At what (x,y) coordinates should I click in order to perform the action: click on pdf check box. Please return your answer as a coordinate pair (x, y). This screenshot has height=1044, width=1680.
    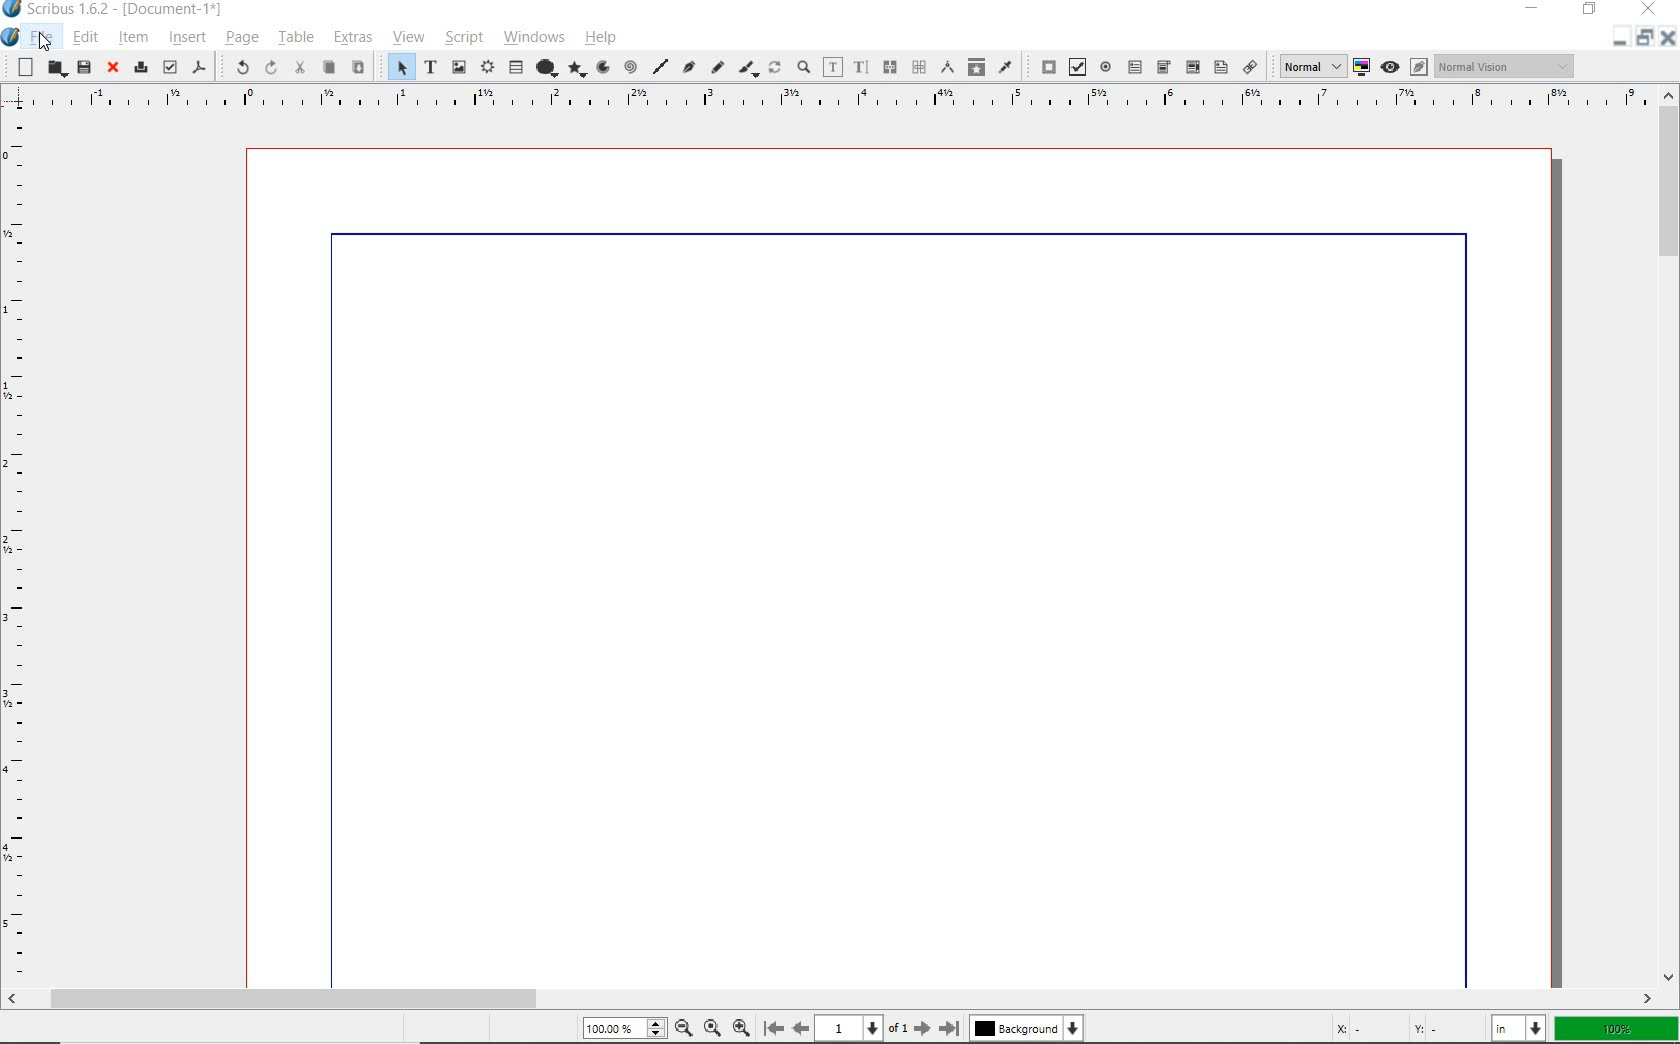
    Looking at the image, I should click on (1078, 67).